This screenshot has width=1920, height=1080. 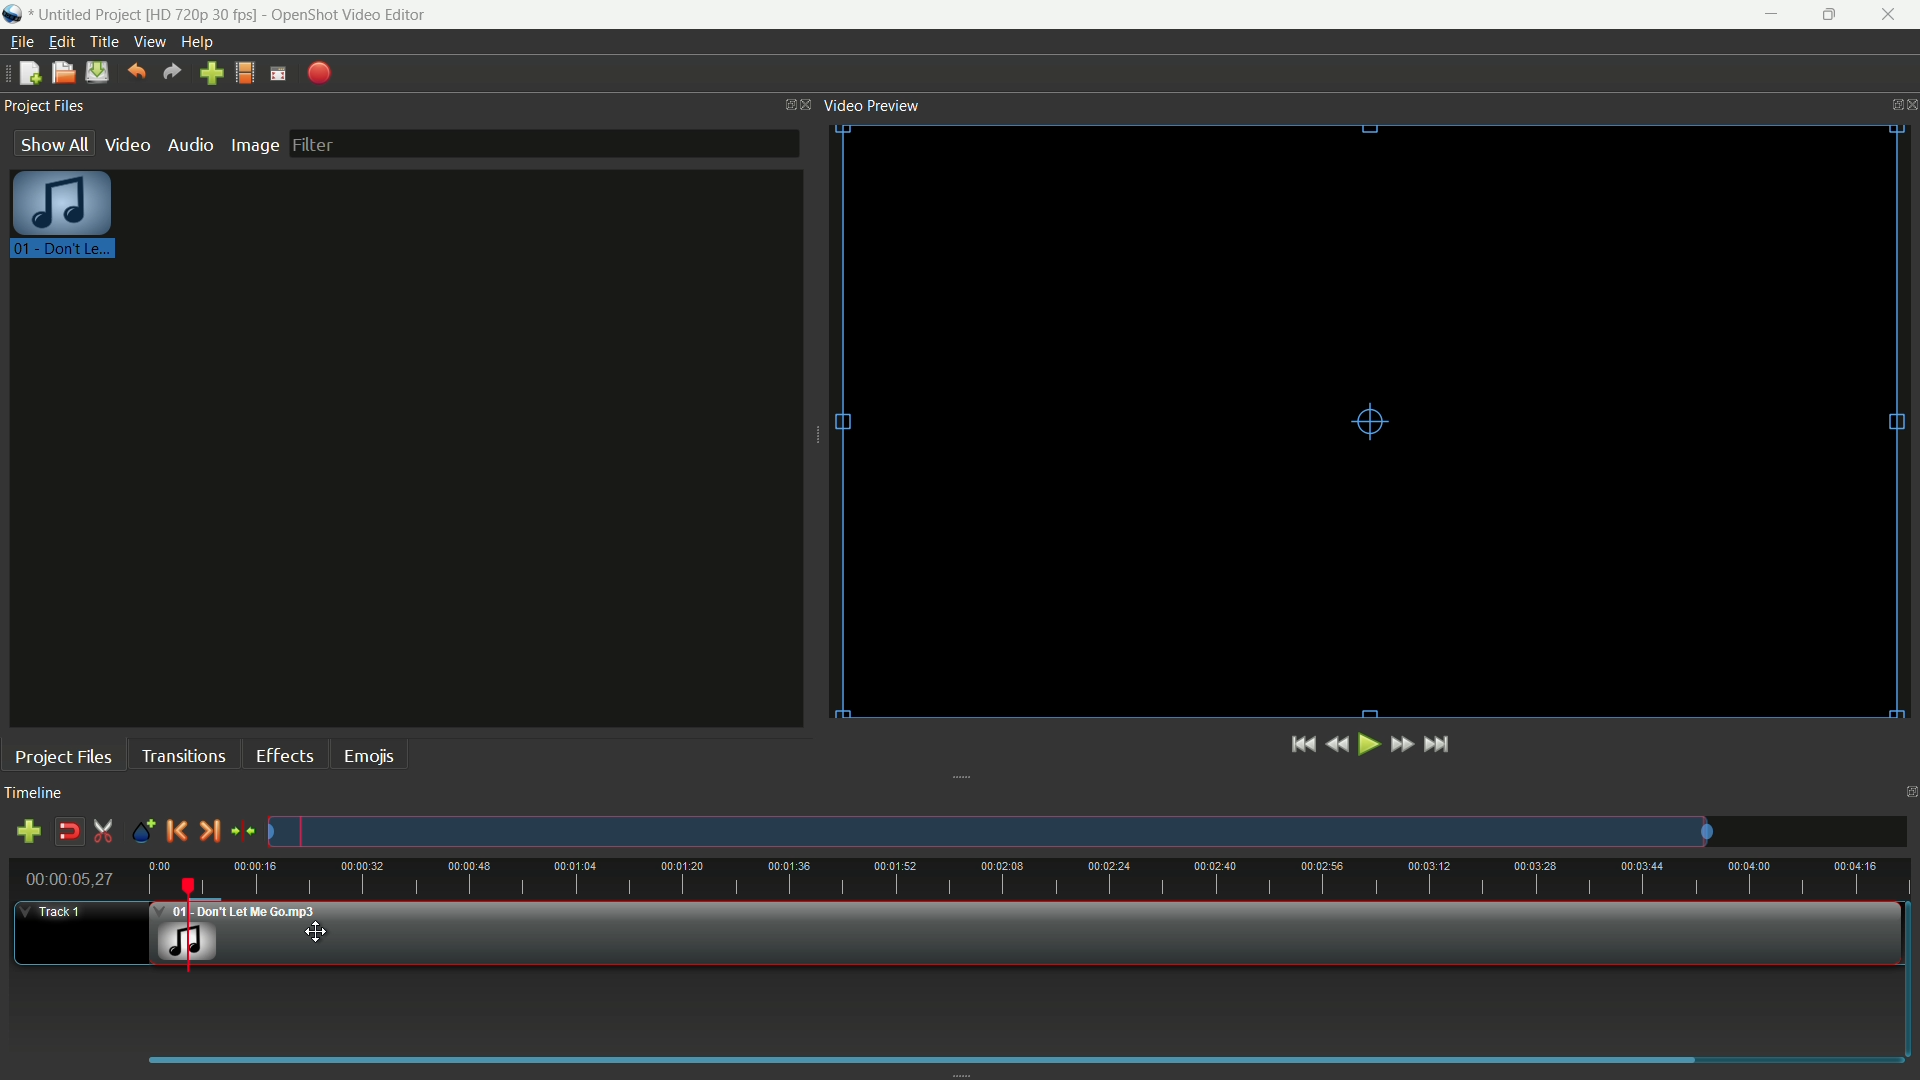 What do you see at coordinates (28, 831) in the screenshot?
I see `add track` at bounding box center [28, 831].